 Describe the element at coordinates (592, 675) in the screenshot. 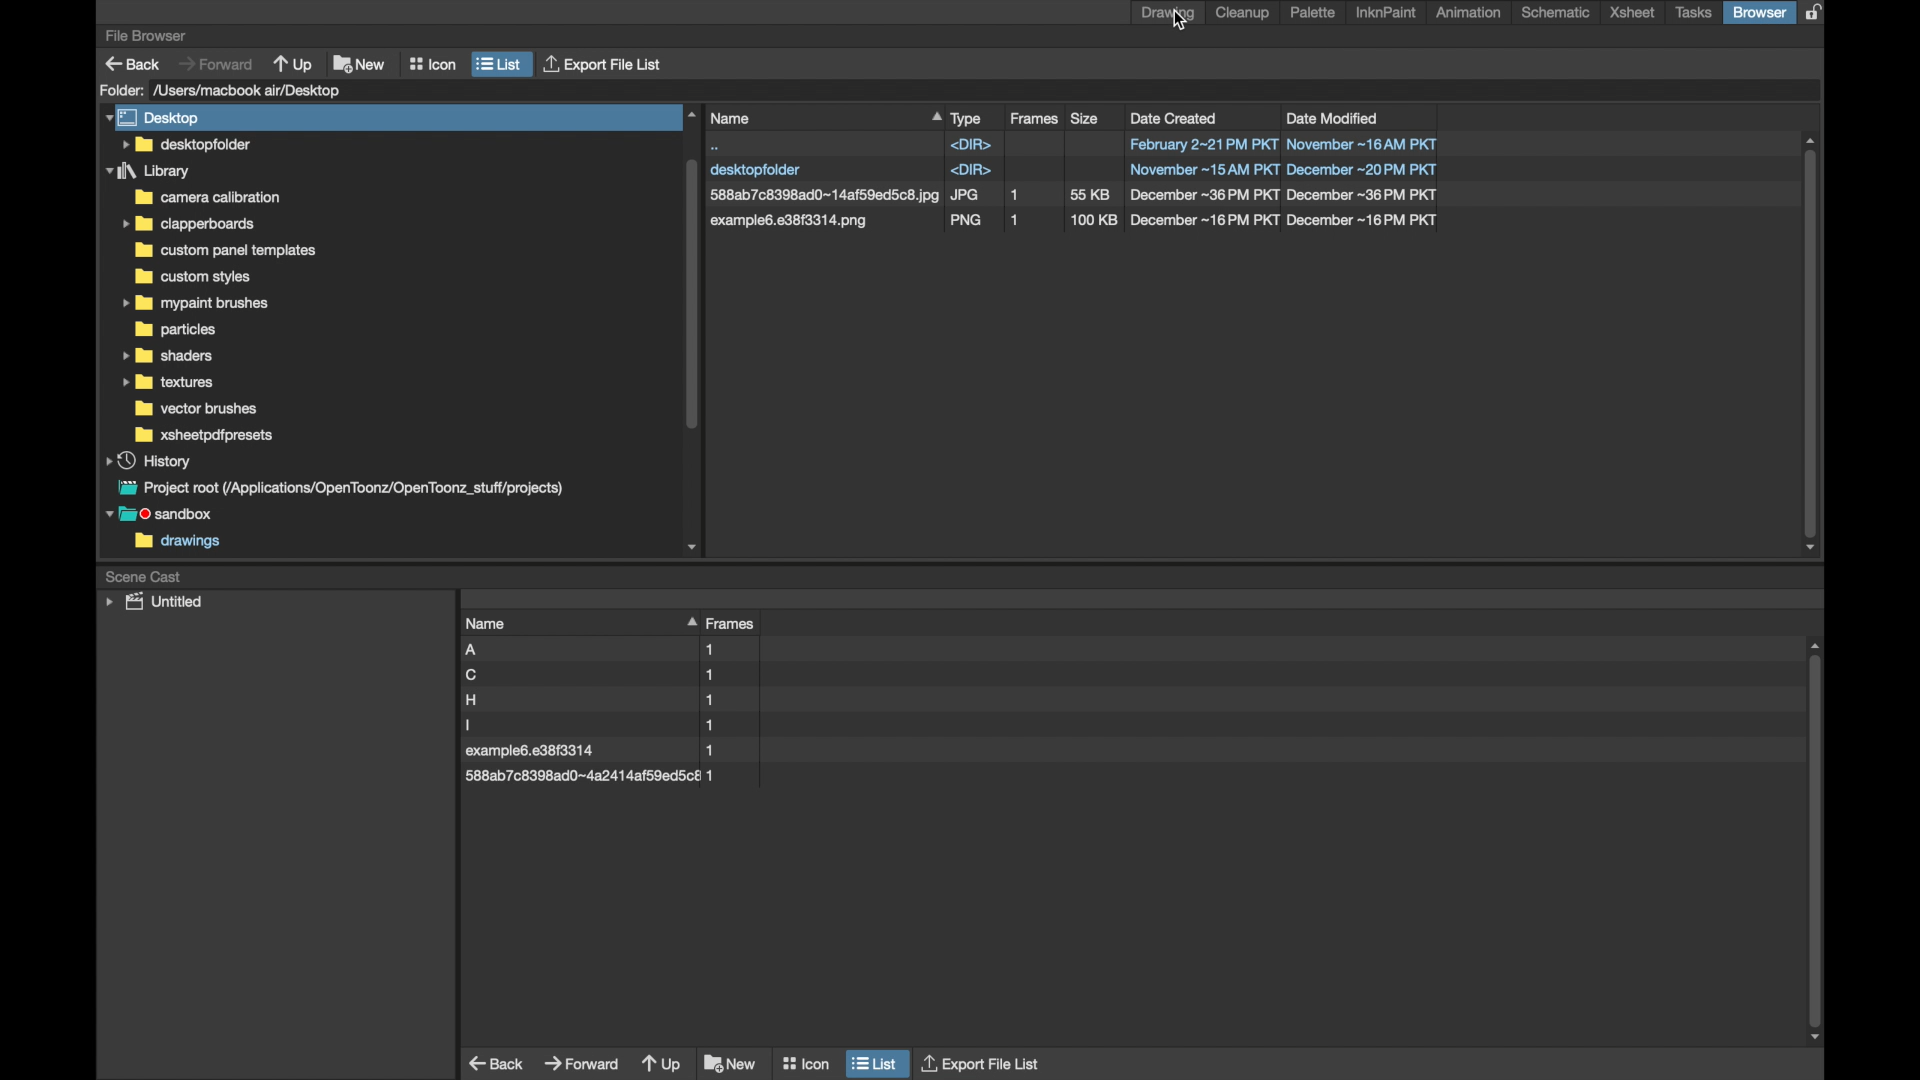

I see `file` at that location.